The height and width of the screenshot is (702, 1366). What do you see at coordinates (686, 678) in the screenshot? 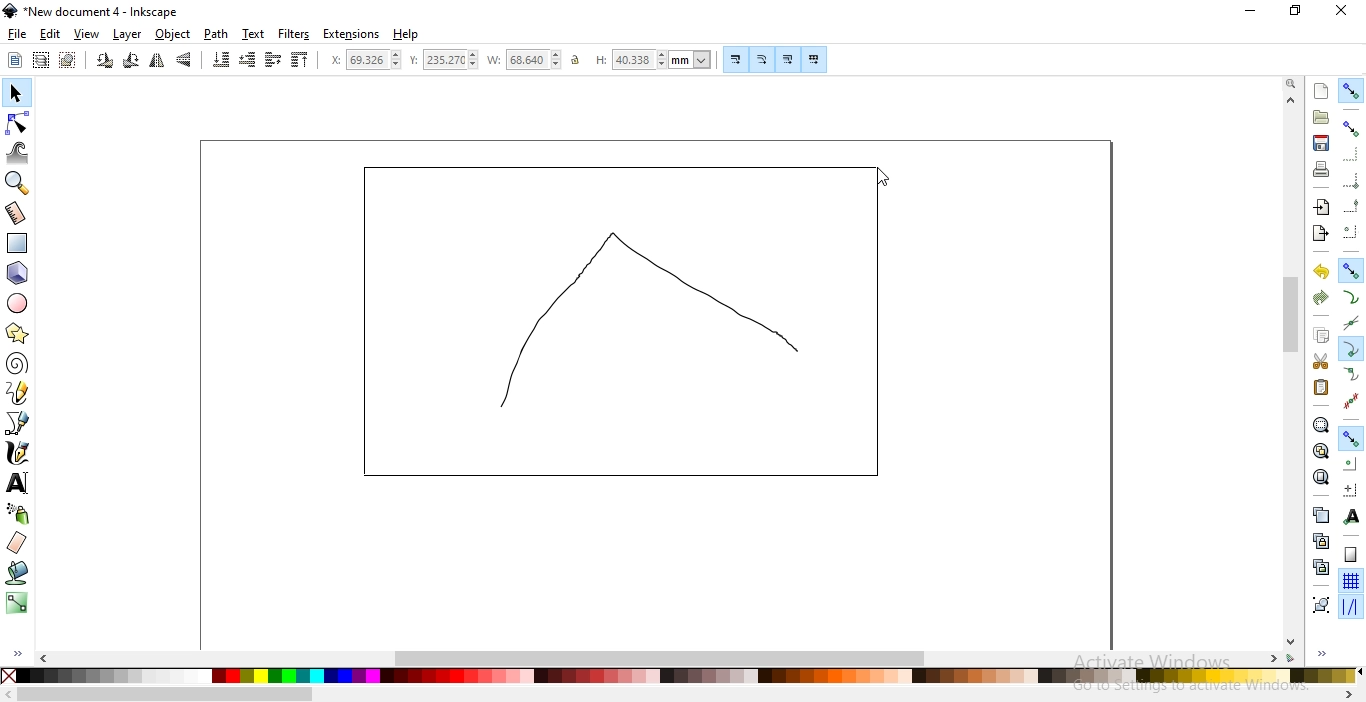
I see `color` at bounding box center [686, 678].